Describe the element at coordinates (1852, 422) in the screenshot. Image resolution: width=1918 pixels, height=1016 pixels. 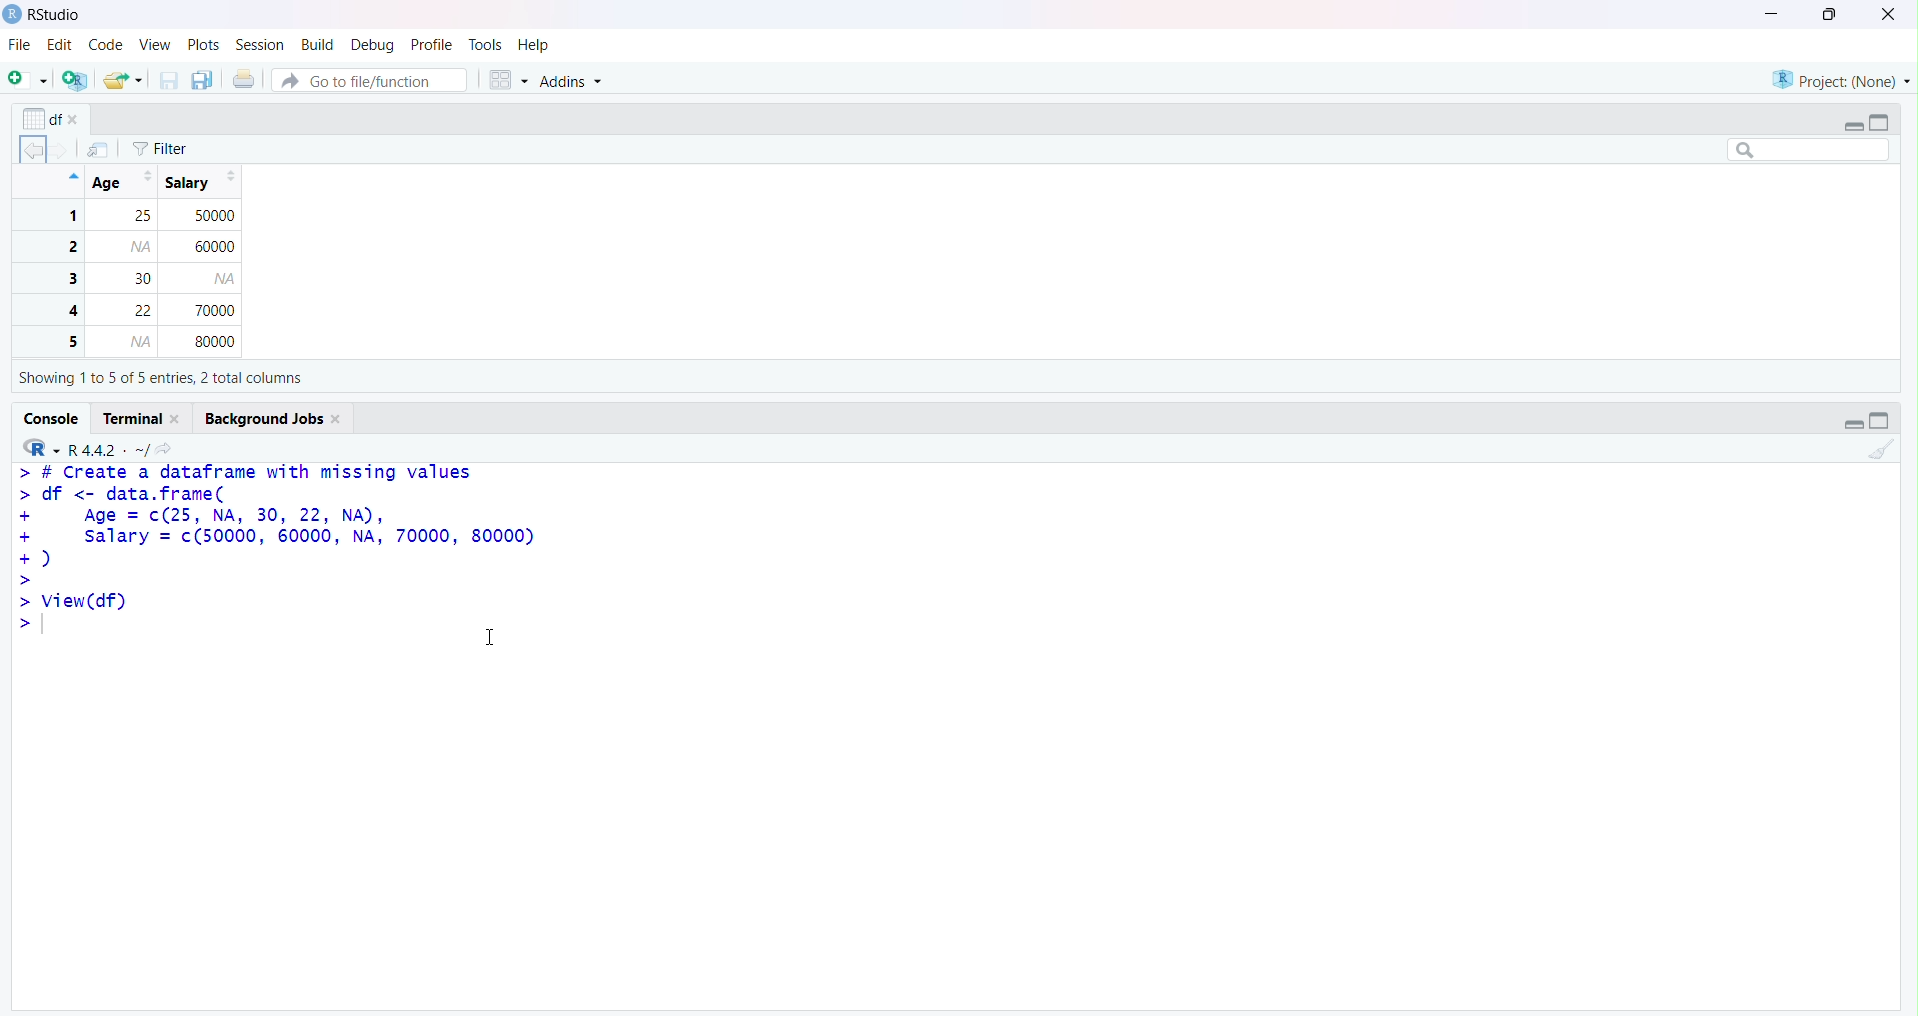
I see `Minimize` at that location.